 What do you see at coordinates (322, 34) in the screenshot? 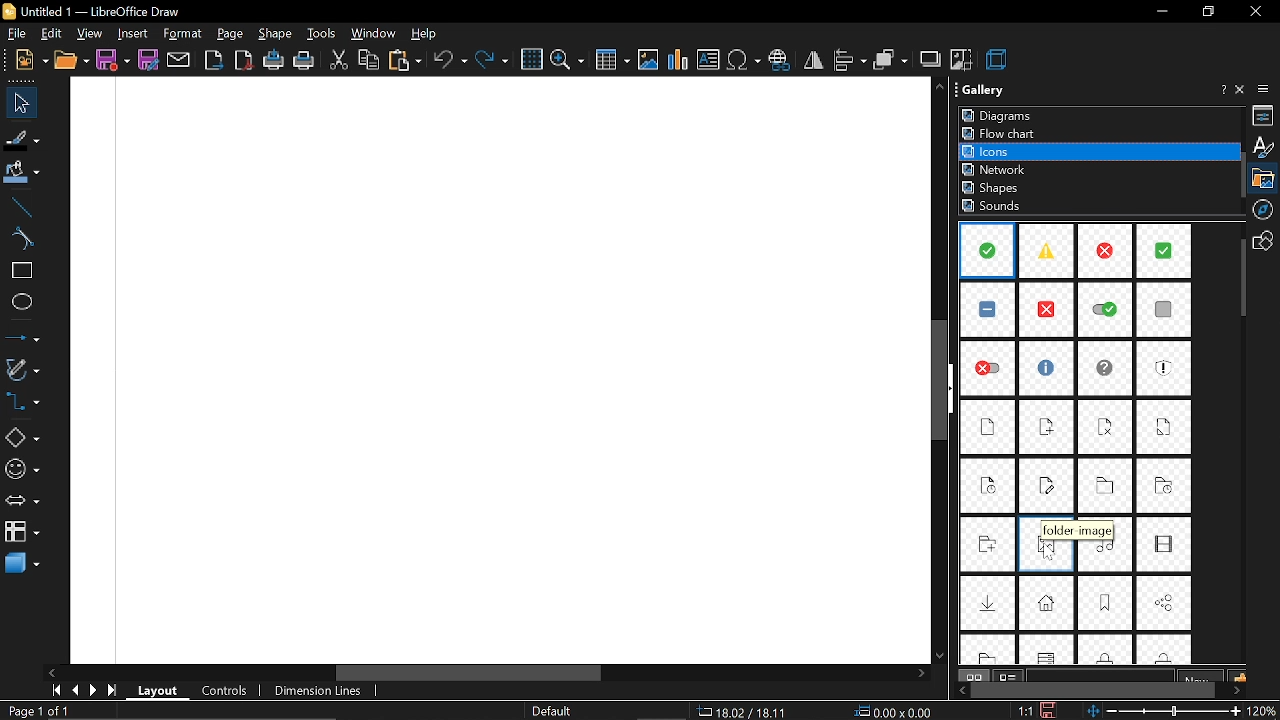
I see `tools` at bounding box center [322, 34].